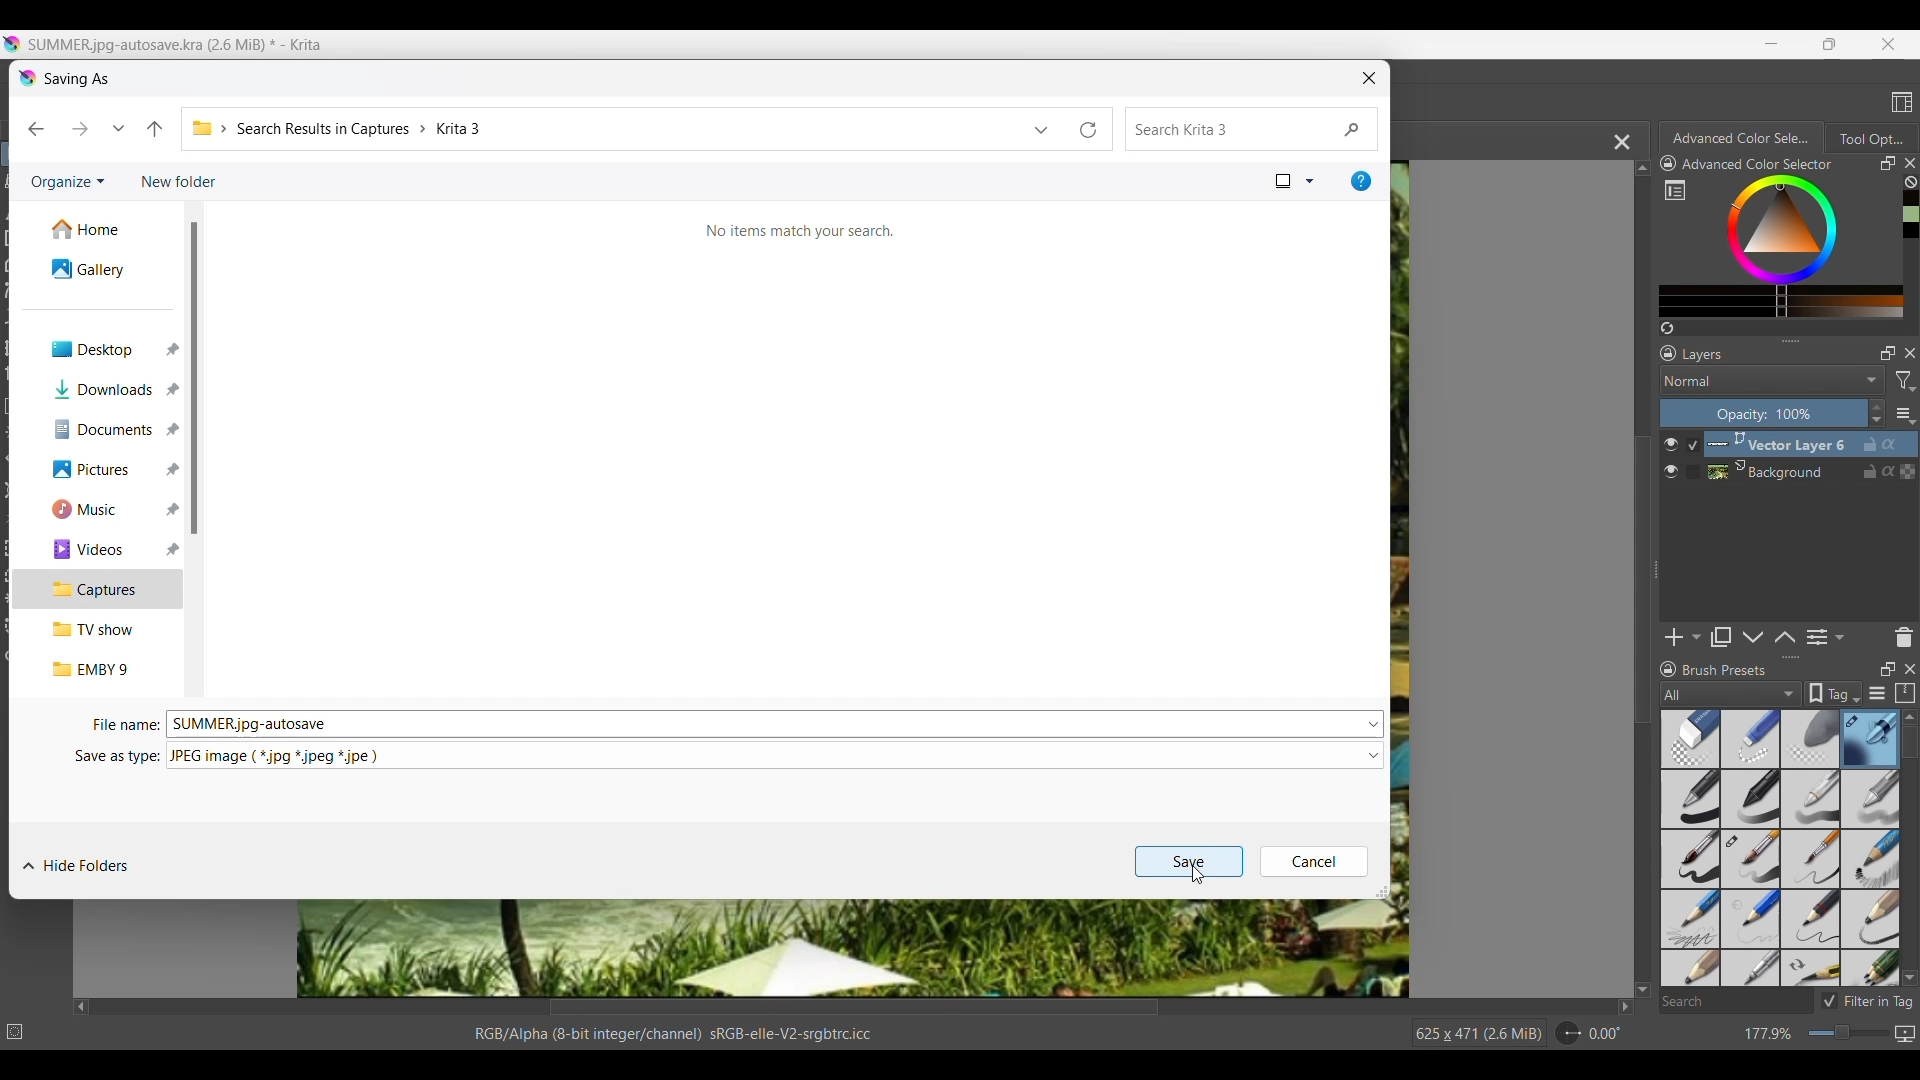 This screenshot has height=1080, width=1920. I want to click on Close current image space, so click(1622, 143).